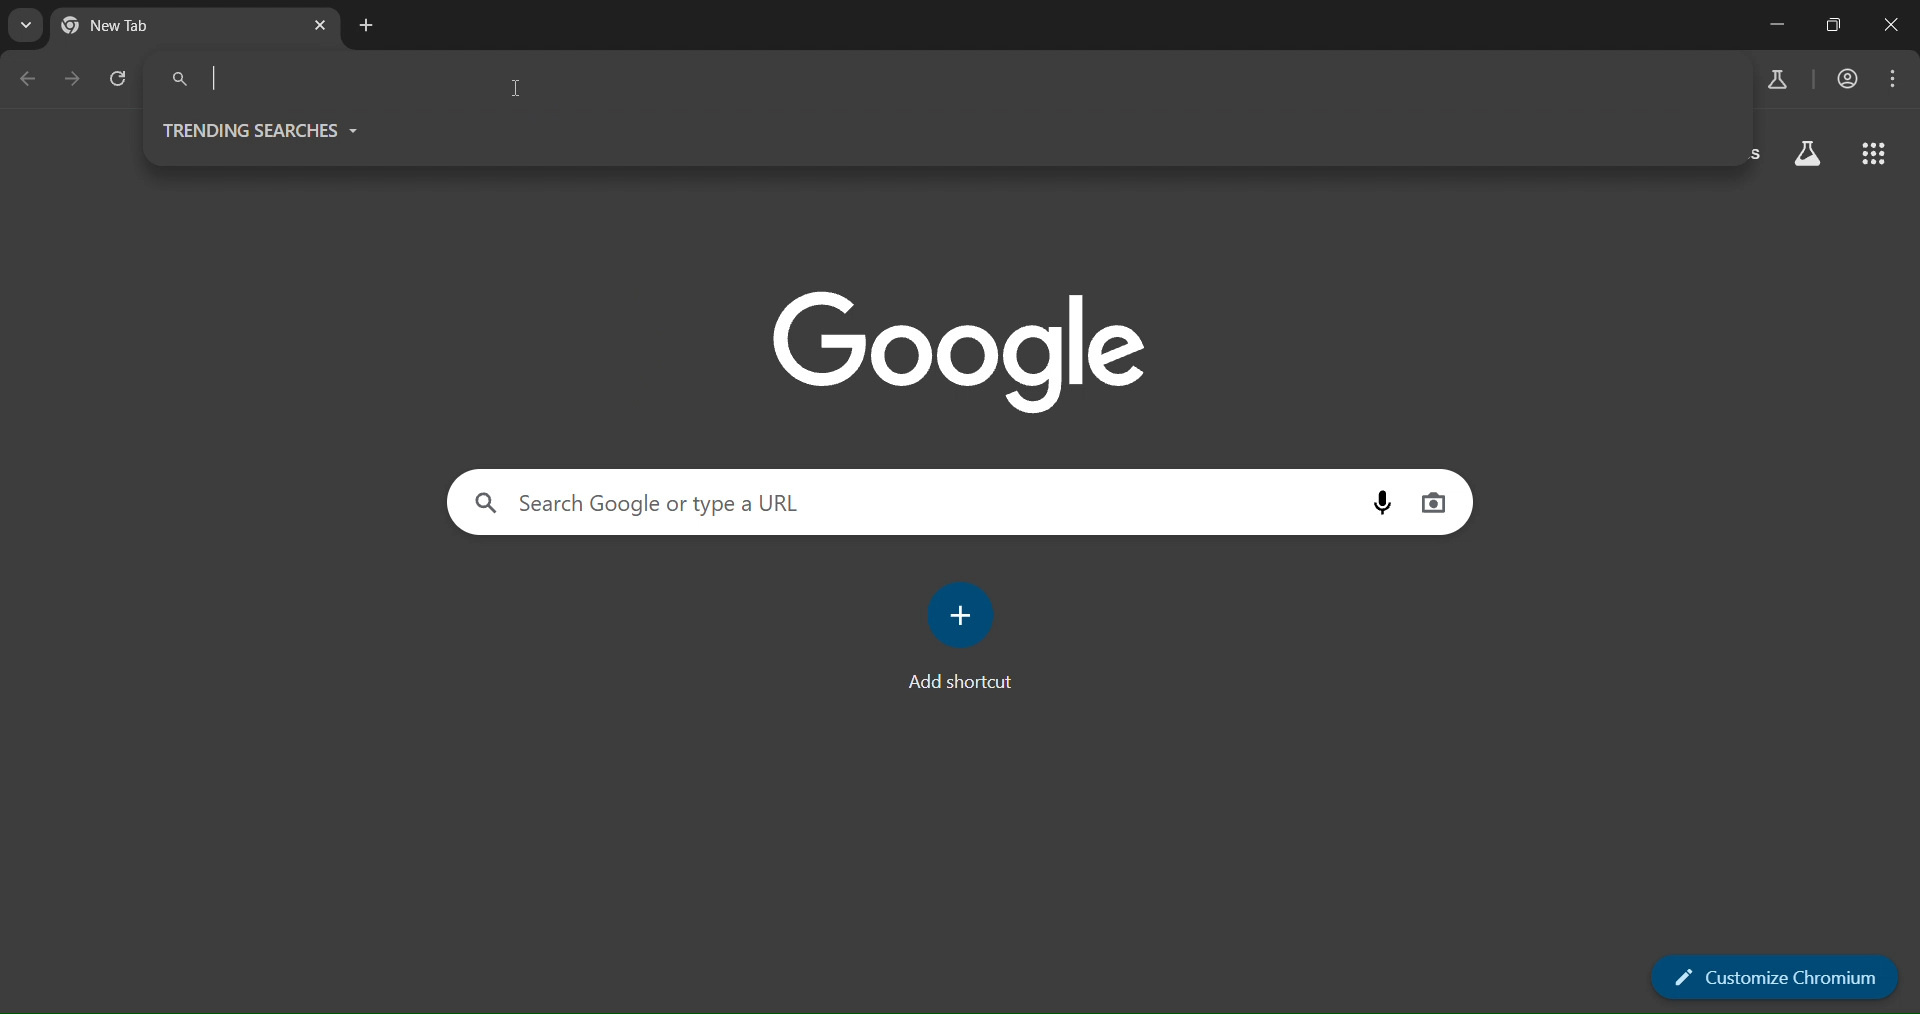 The height and width of the screenshot is (1014, 1920). Describe the element at coordinates (369, 25) in the screenshot. I see `new tab` at that location.